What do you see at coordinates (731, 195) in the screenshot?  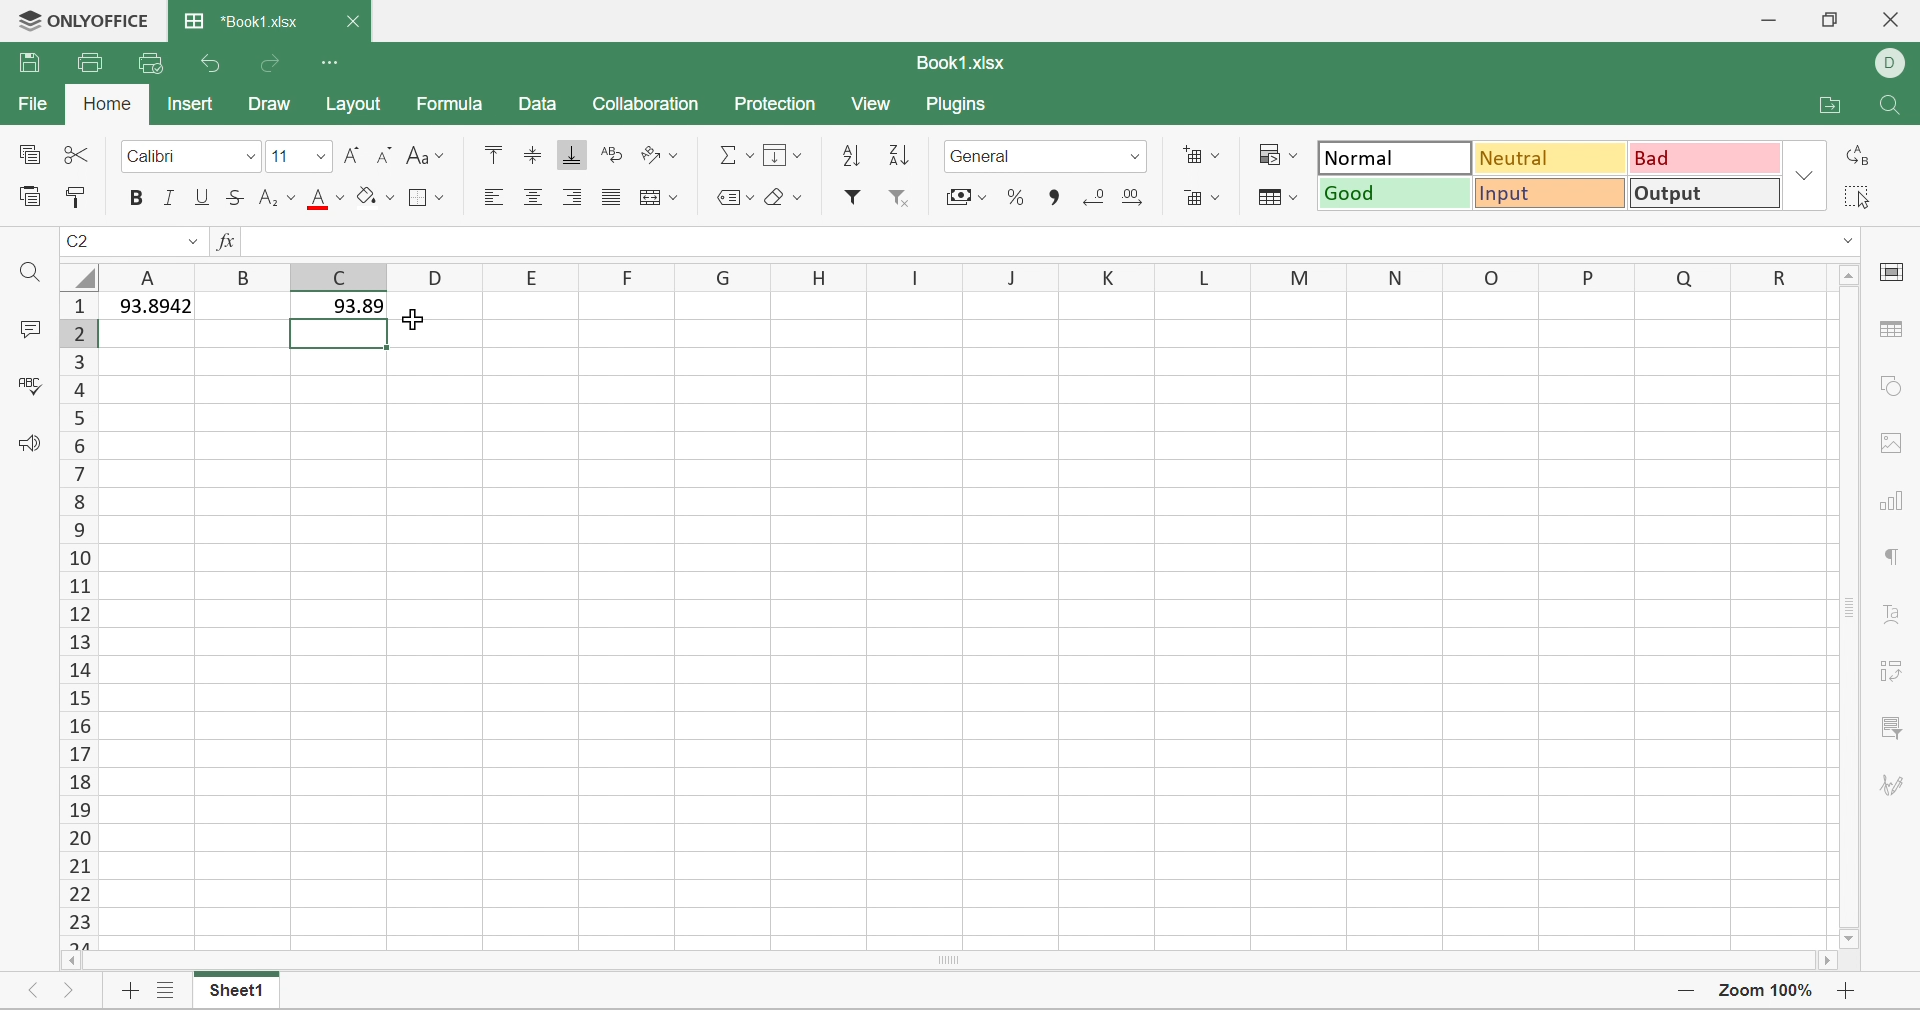 I see `Named ranges` at bounding box center [731, 195].